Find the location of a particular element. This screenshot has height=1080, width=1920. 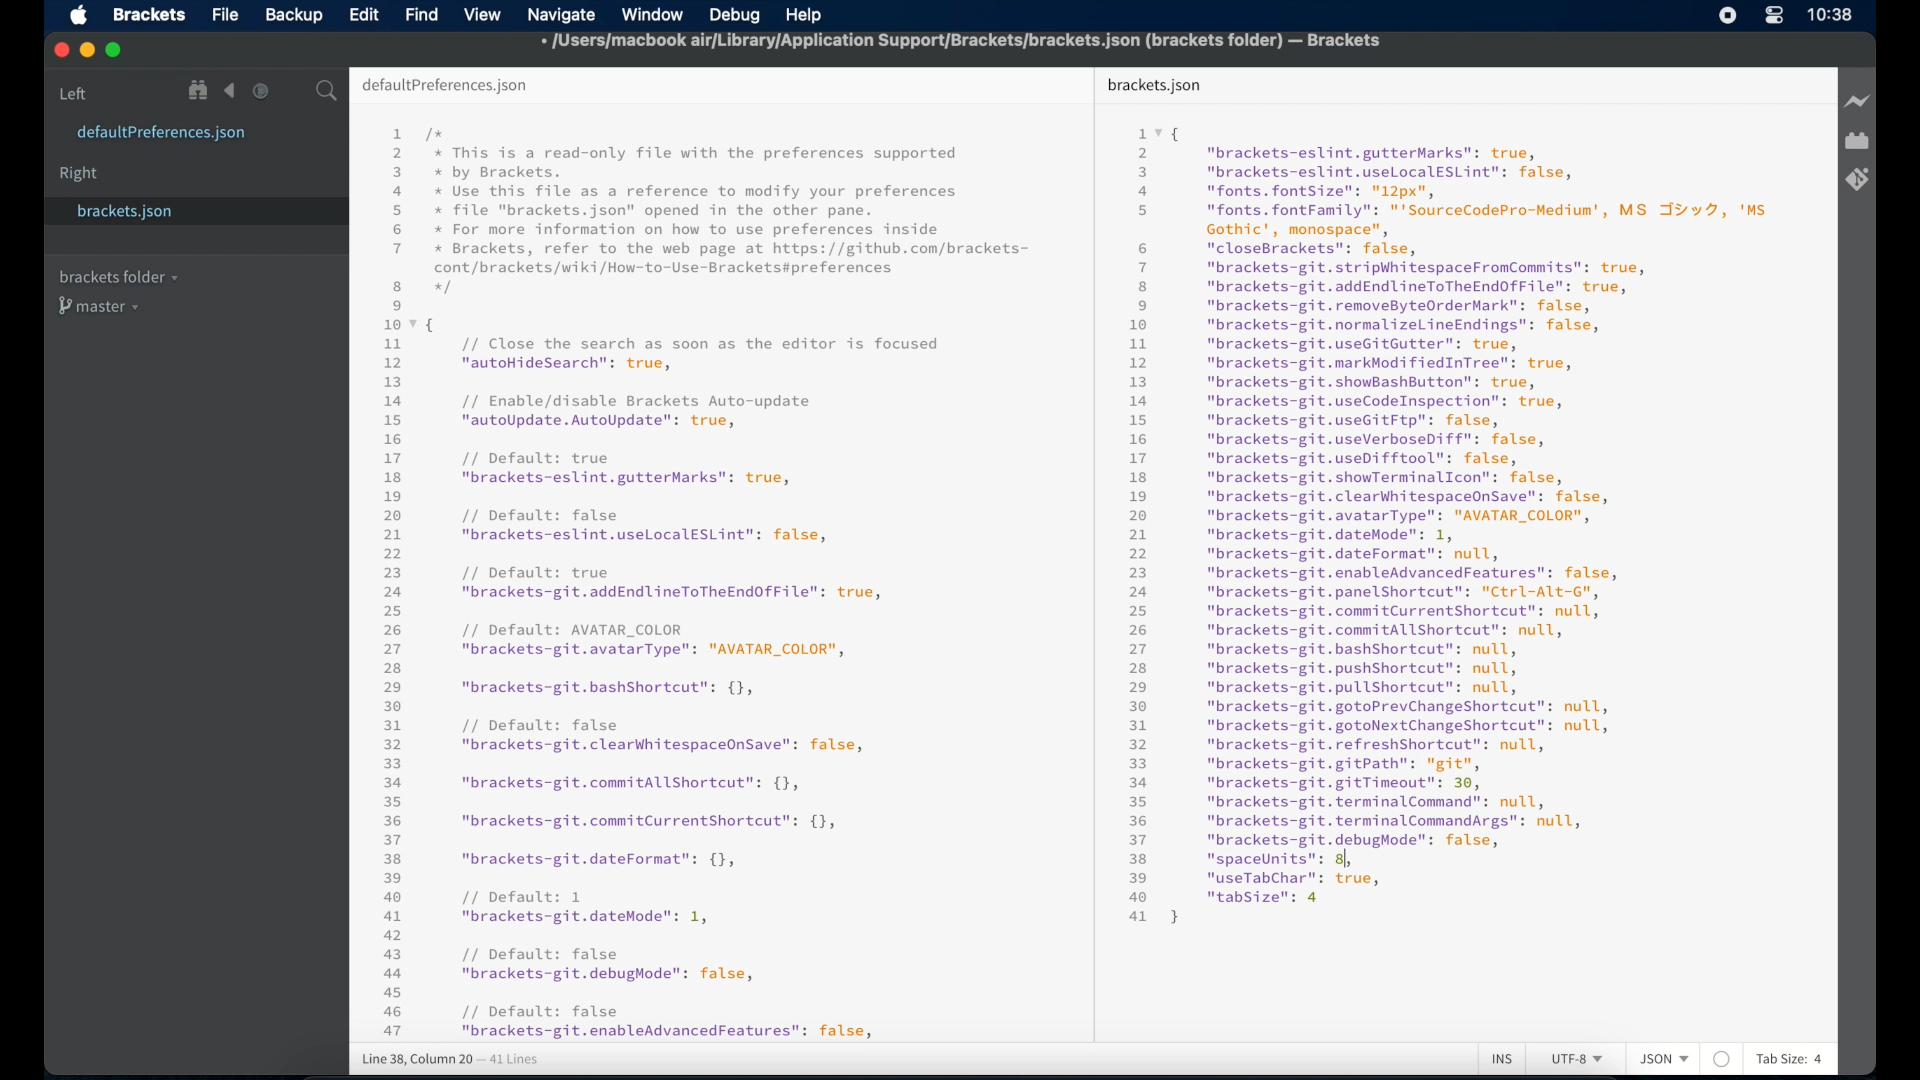

navigate is located at coordinates (561, 16).